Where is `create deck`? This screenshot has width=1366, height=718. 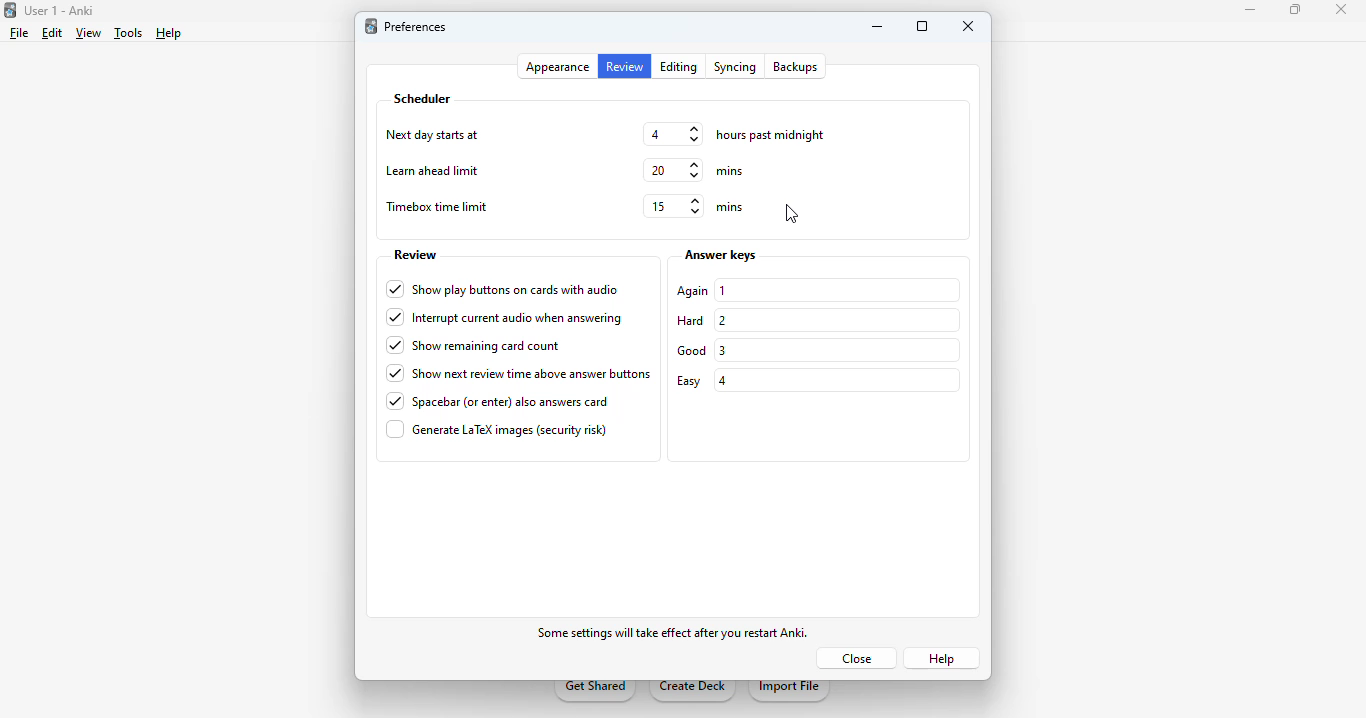 create deck is located at coordinates (693, 691).